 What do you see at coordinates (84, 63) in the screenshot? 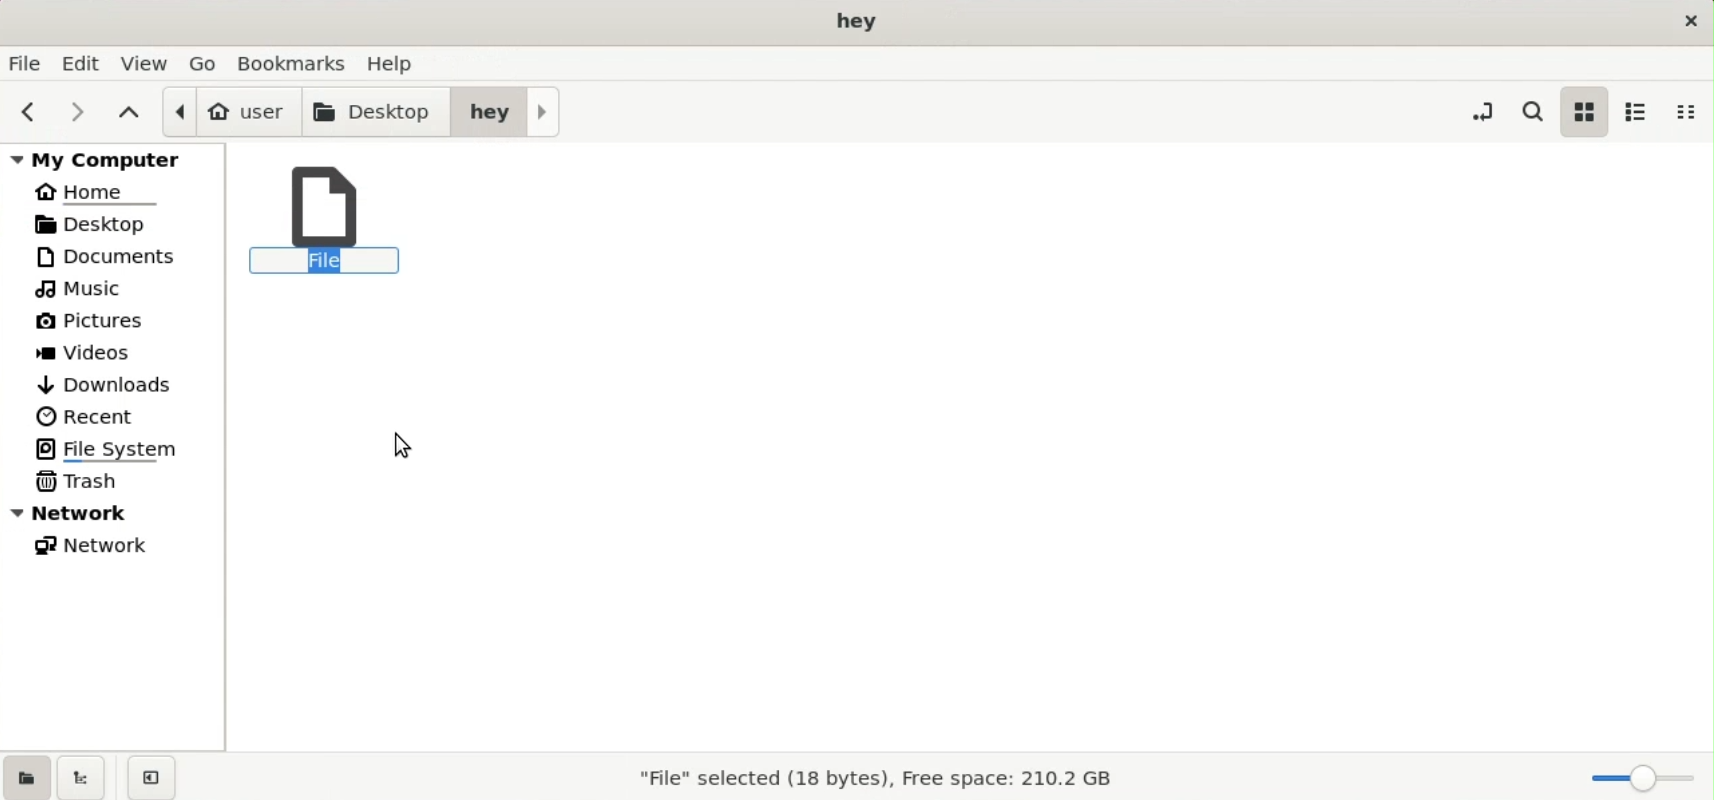
I see `edit` at bounding box center [84, 63].